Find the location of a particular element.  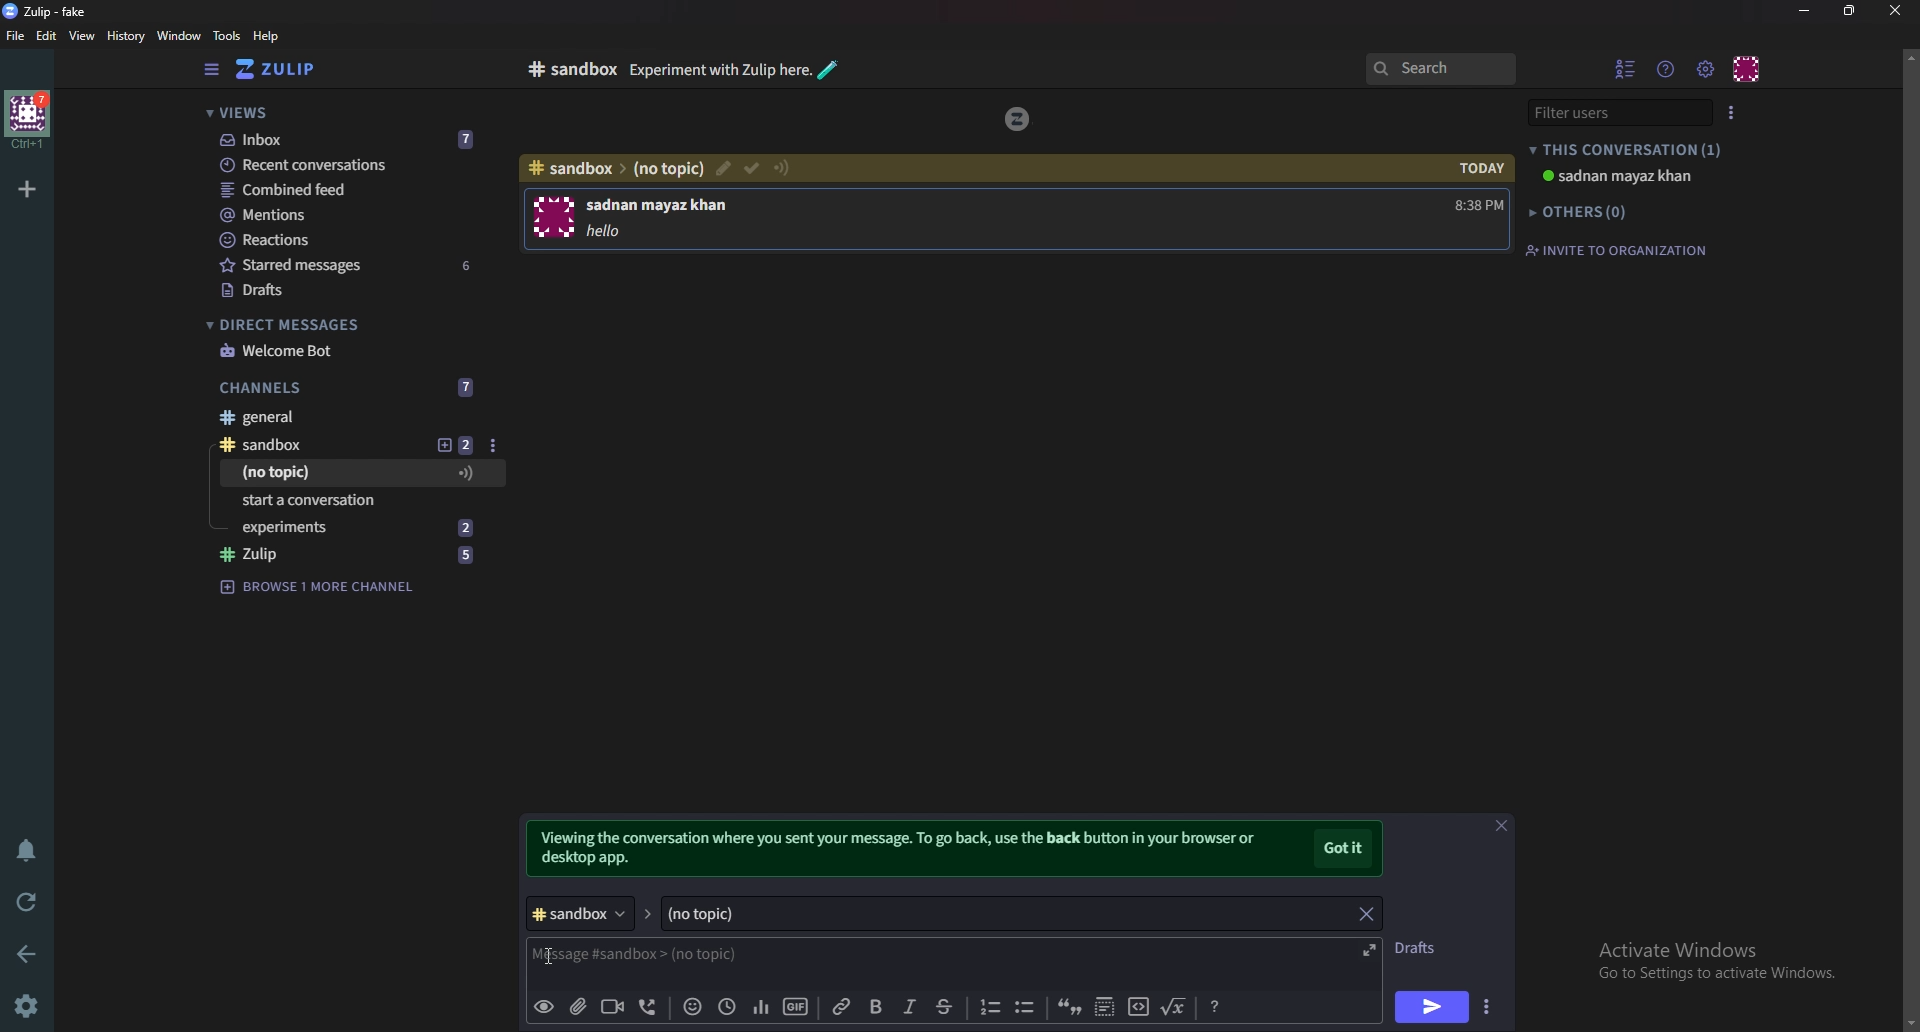

link is located at coordinates (842, 1007).